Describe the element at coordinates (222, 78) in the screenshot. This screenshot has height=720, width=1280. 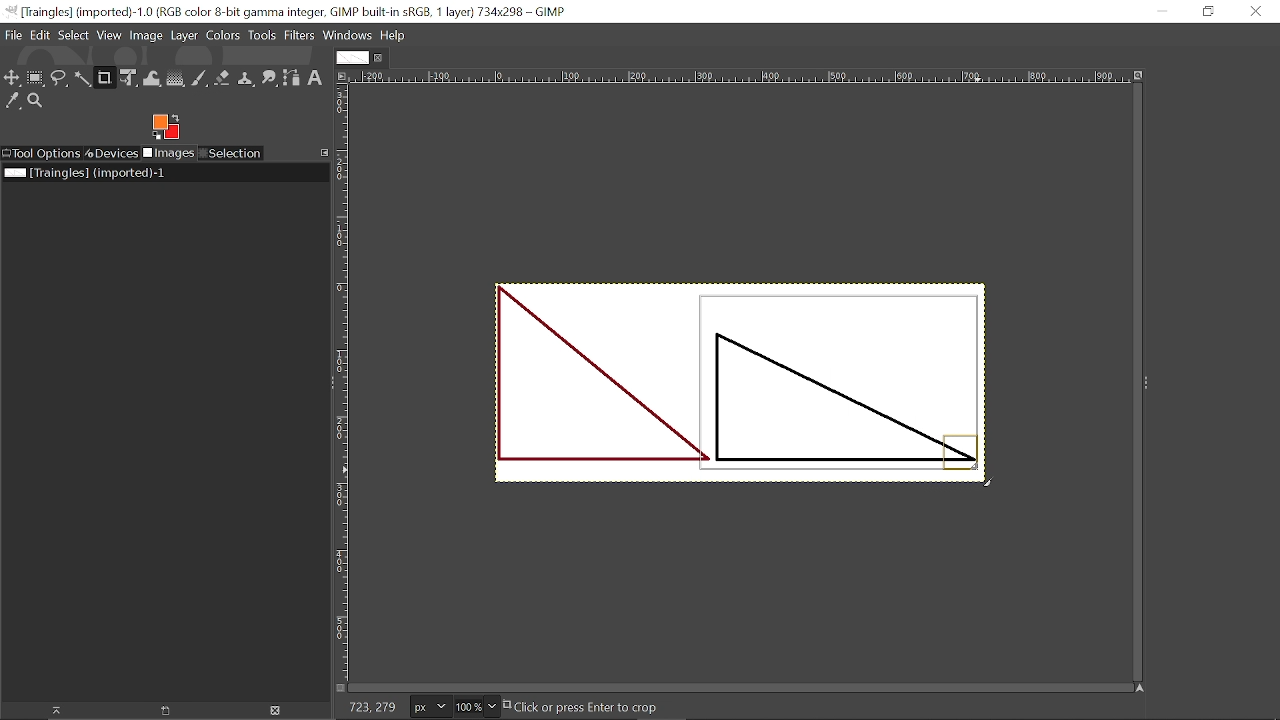
I see `Eraser tool` at that location.